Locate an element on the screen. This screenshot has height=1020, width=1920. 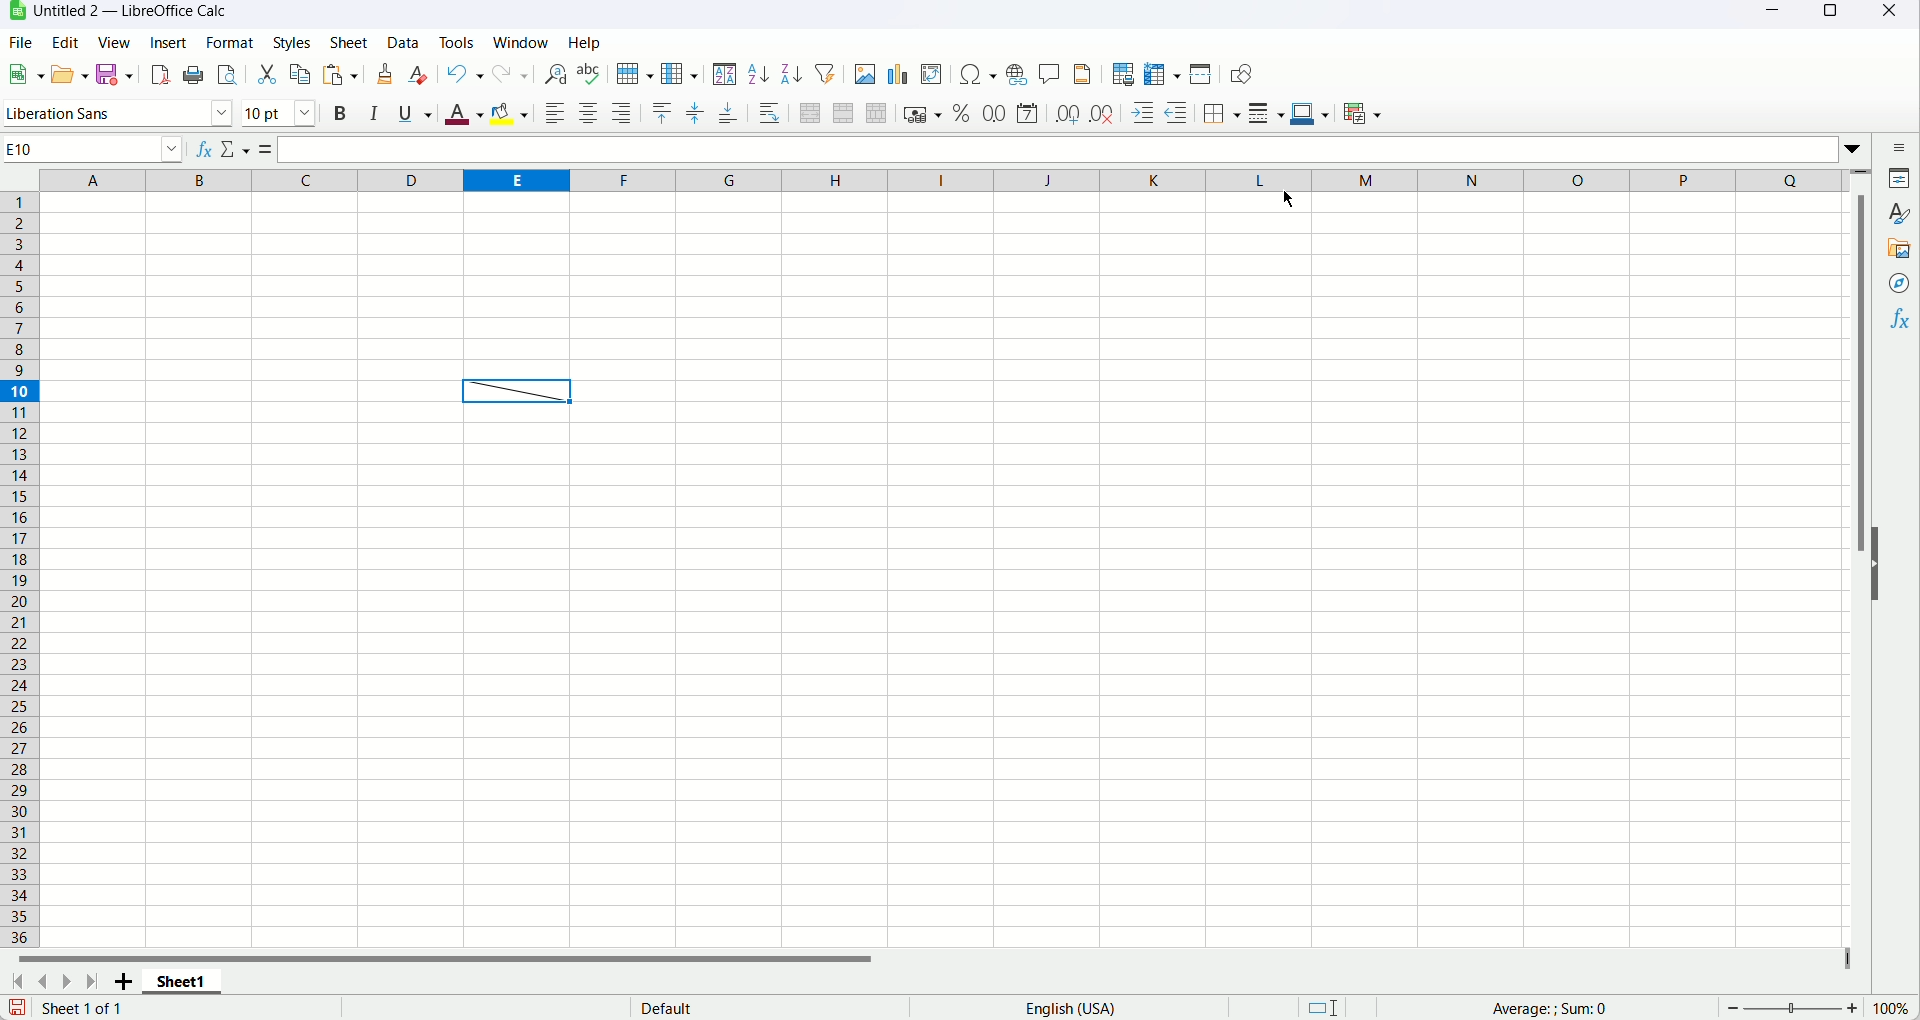
Background color is located at coordinates (509, 116).